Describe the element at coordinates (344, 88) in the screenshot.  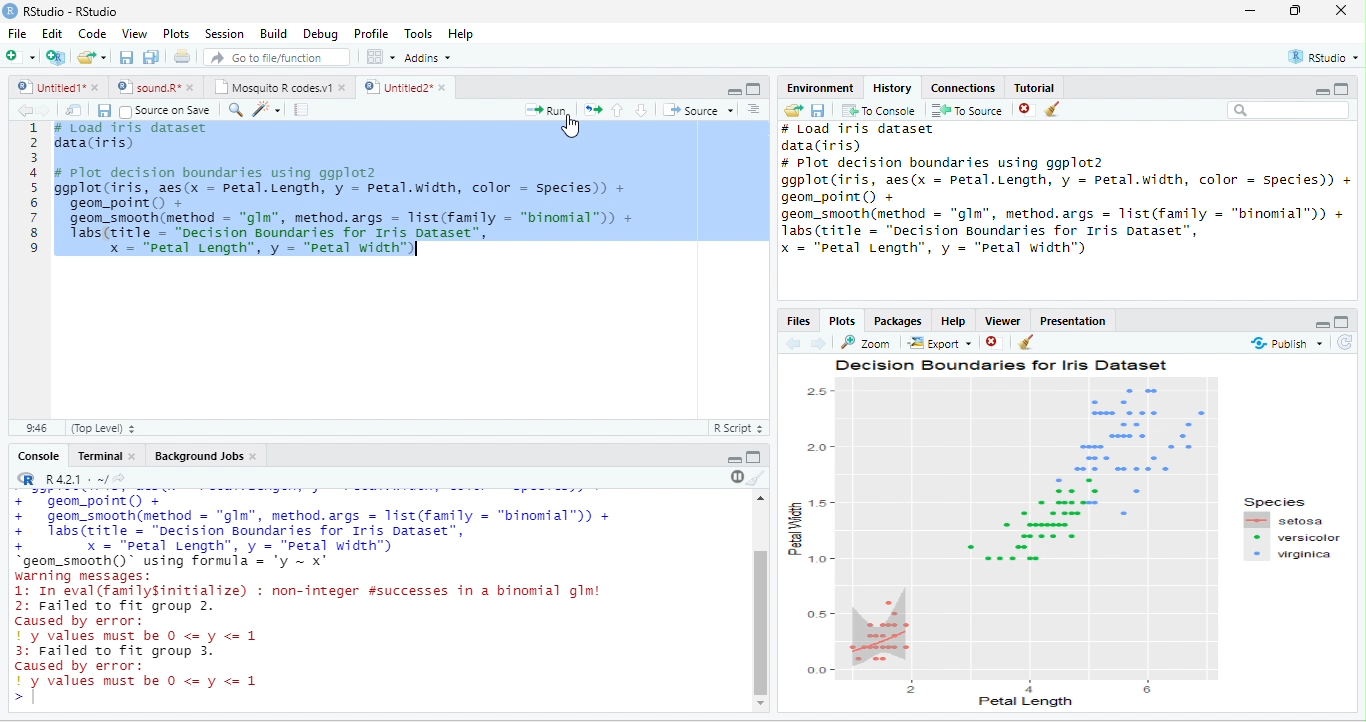
I see `close` at that location.